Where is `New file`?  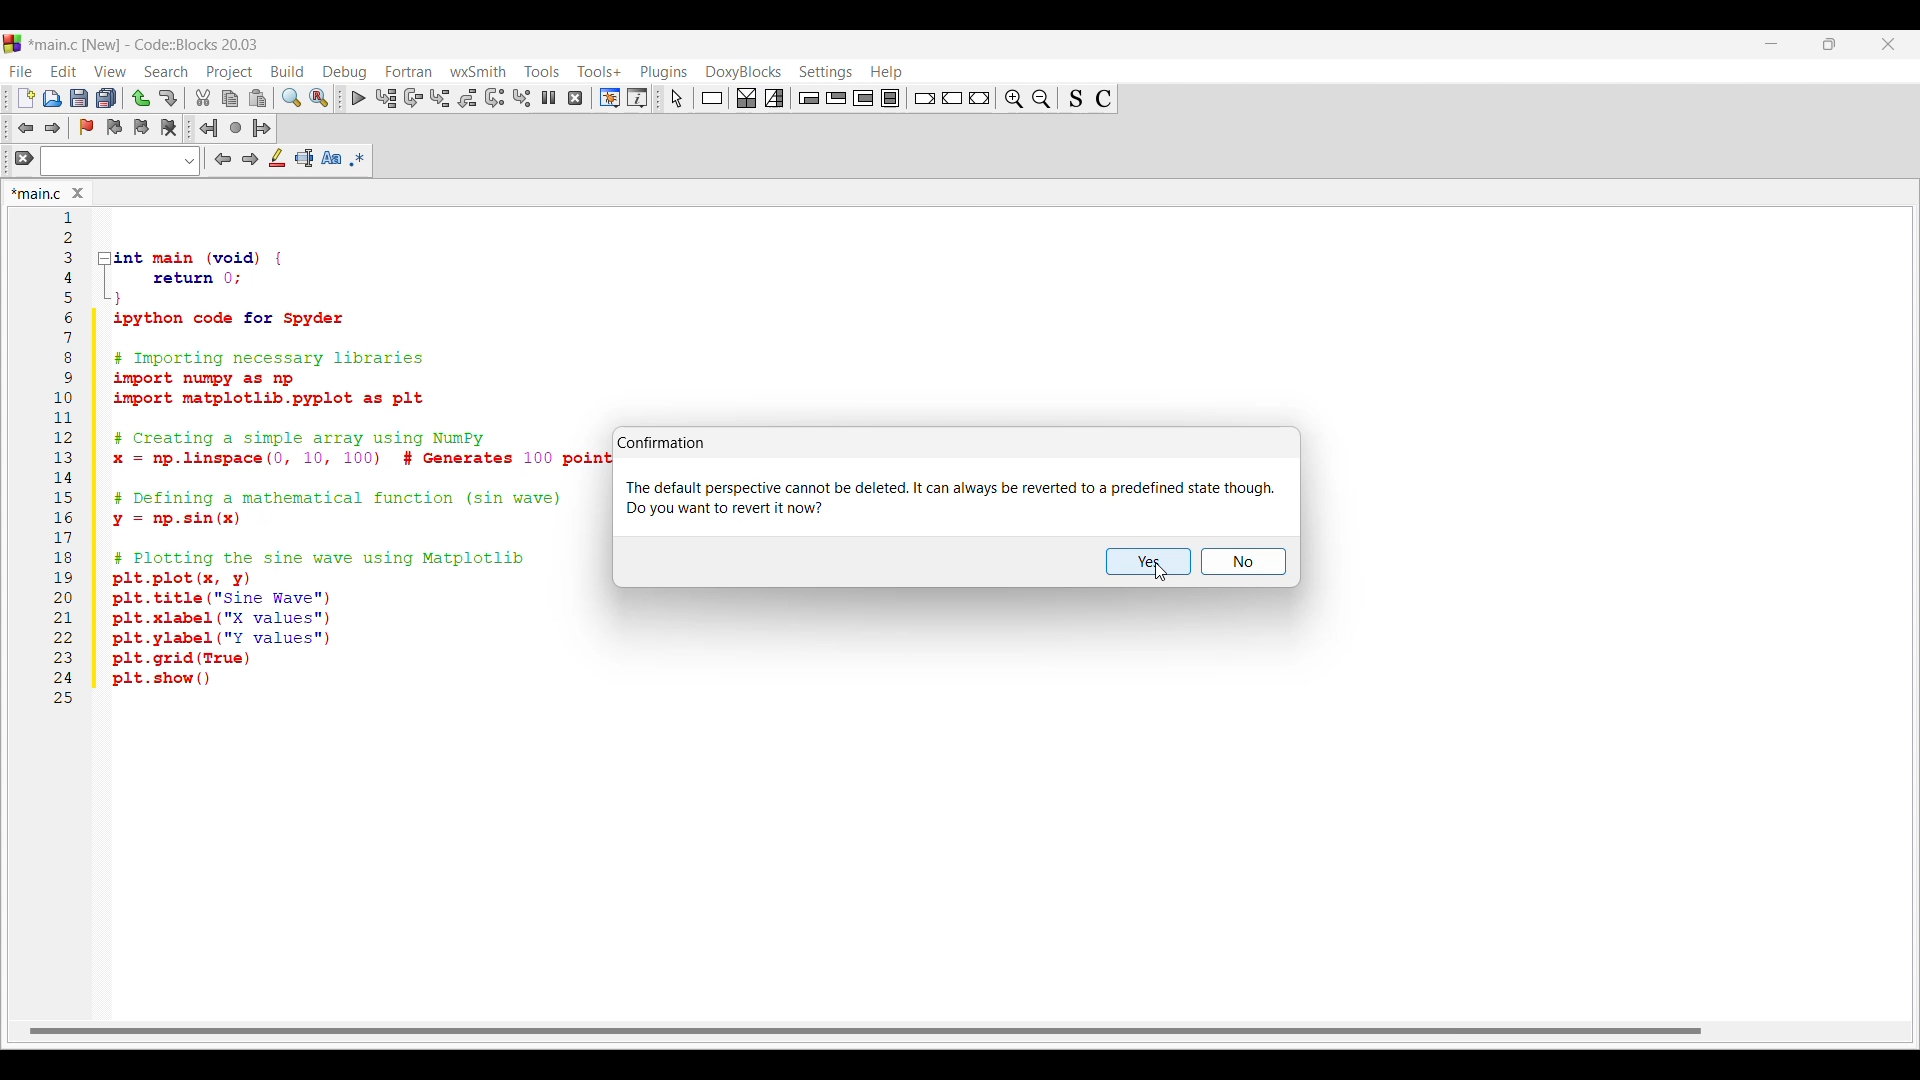
New file is located at coordinates (25, 98).